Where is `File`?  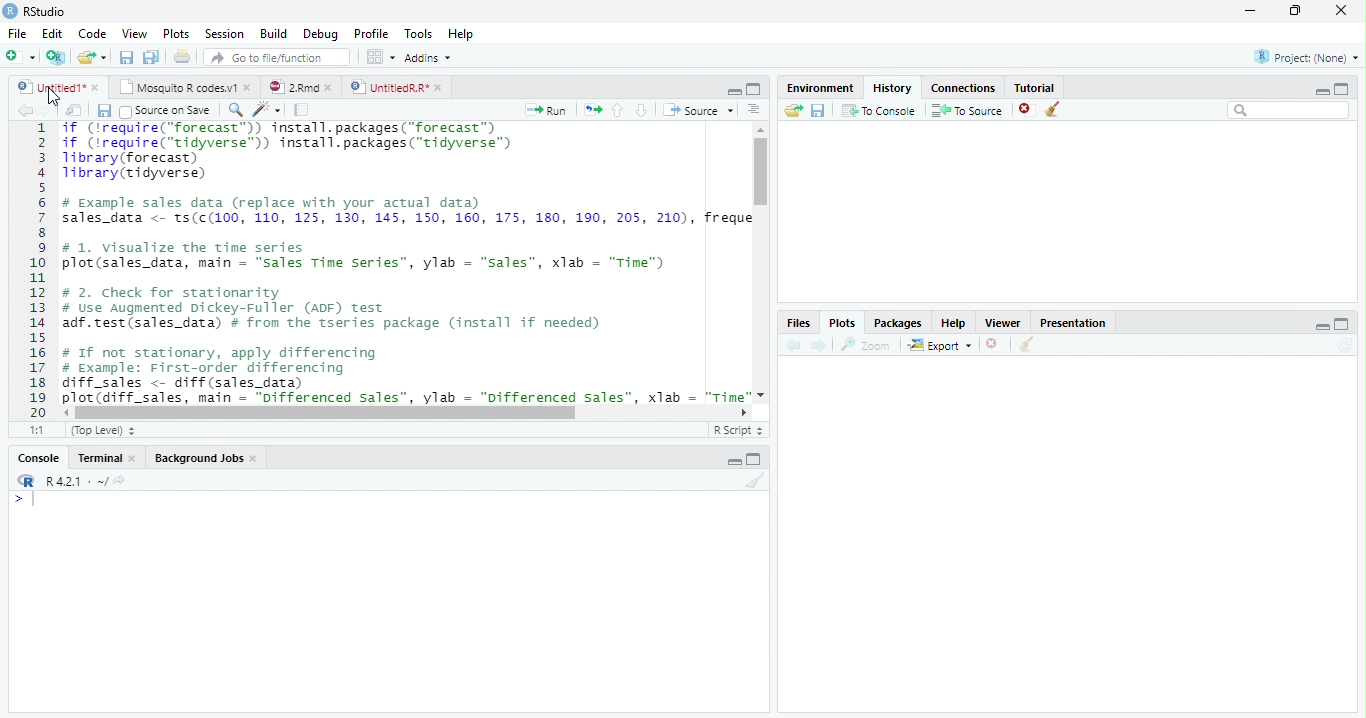
File is located at coordinates (17, 33).